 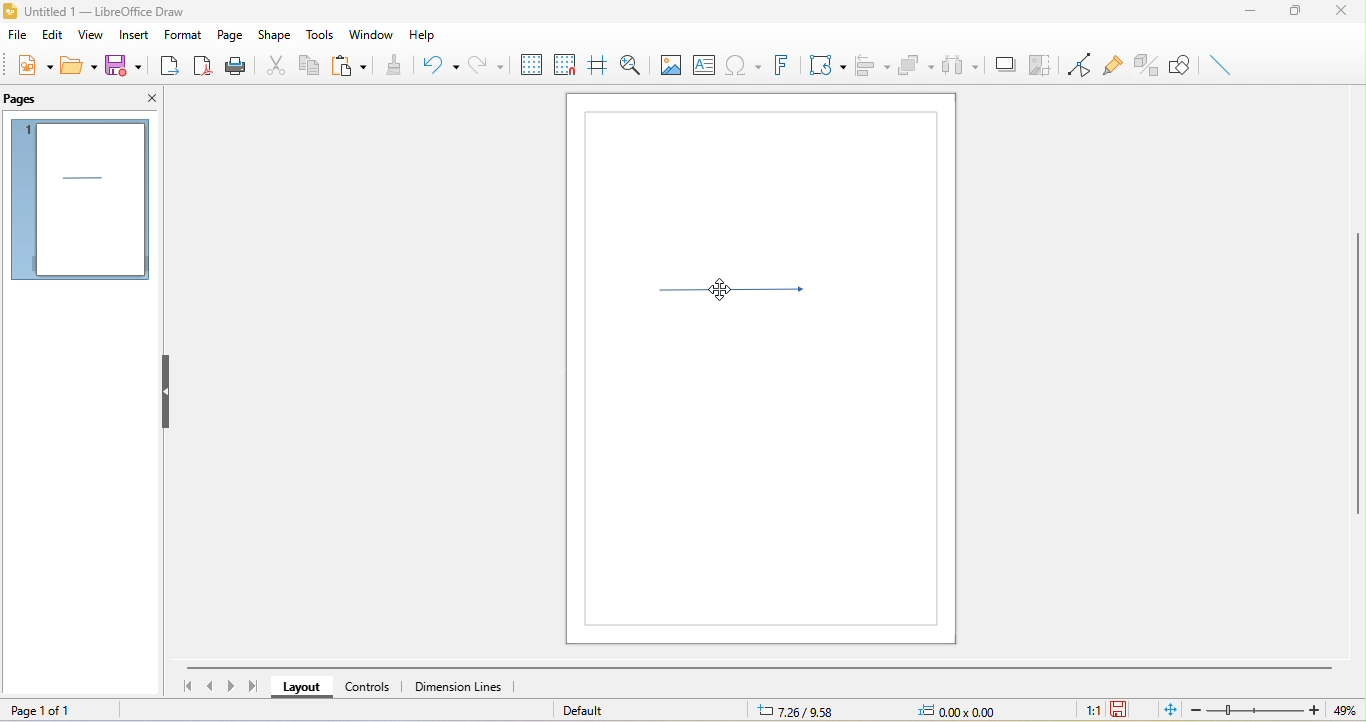 I want to click on insert, so click(x=130, y=37).